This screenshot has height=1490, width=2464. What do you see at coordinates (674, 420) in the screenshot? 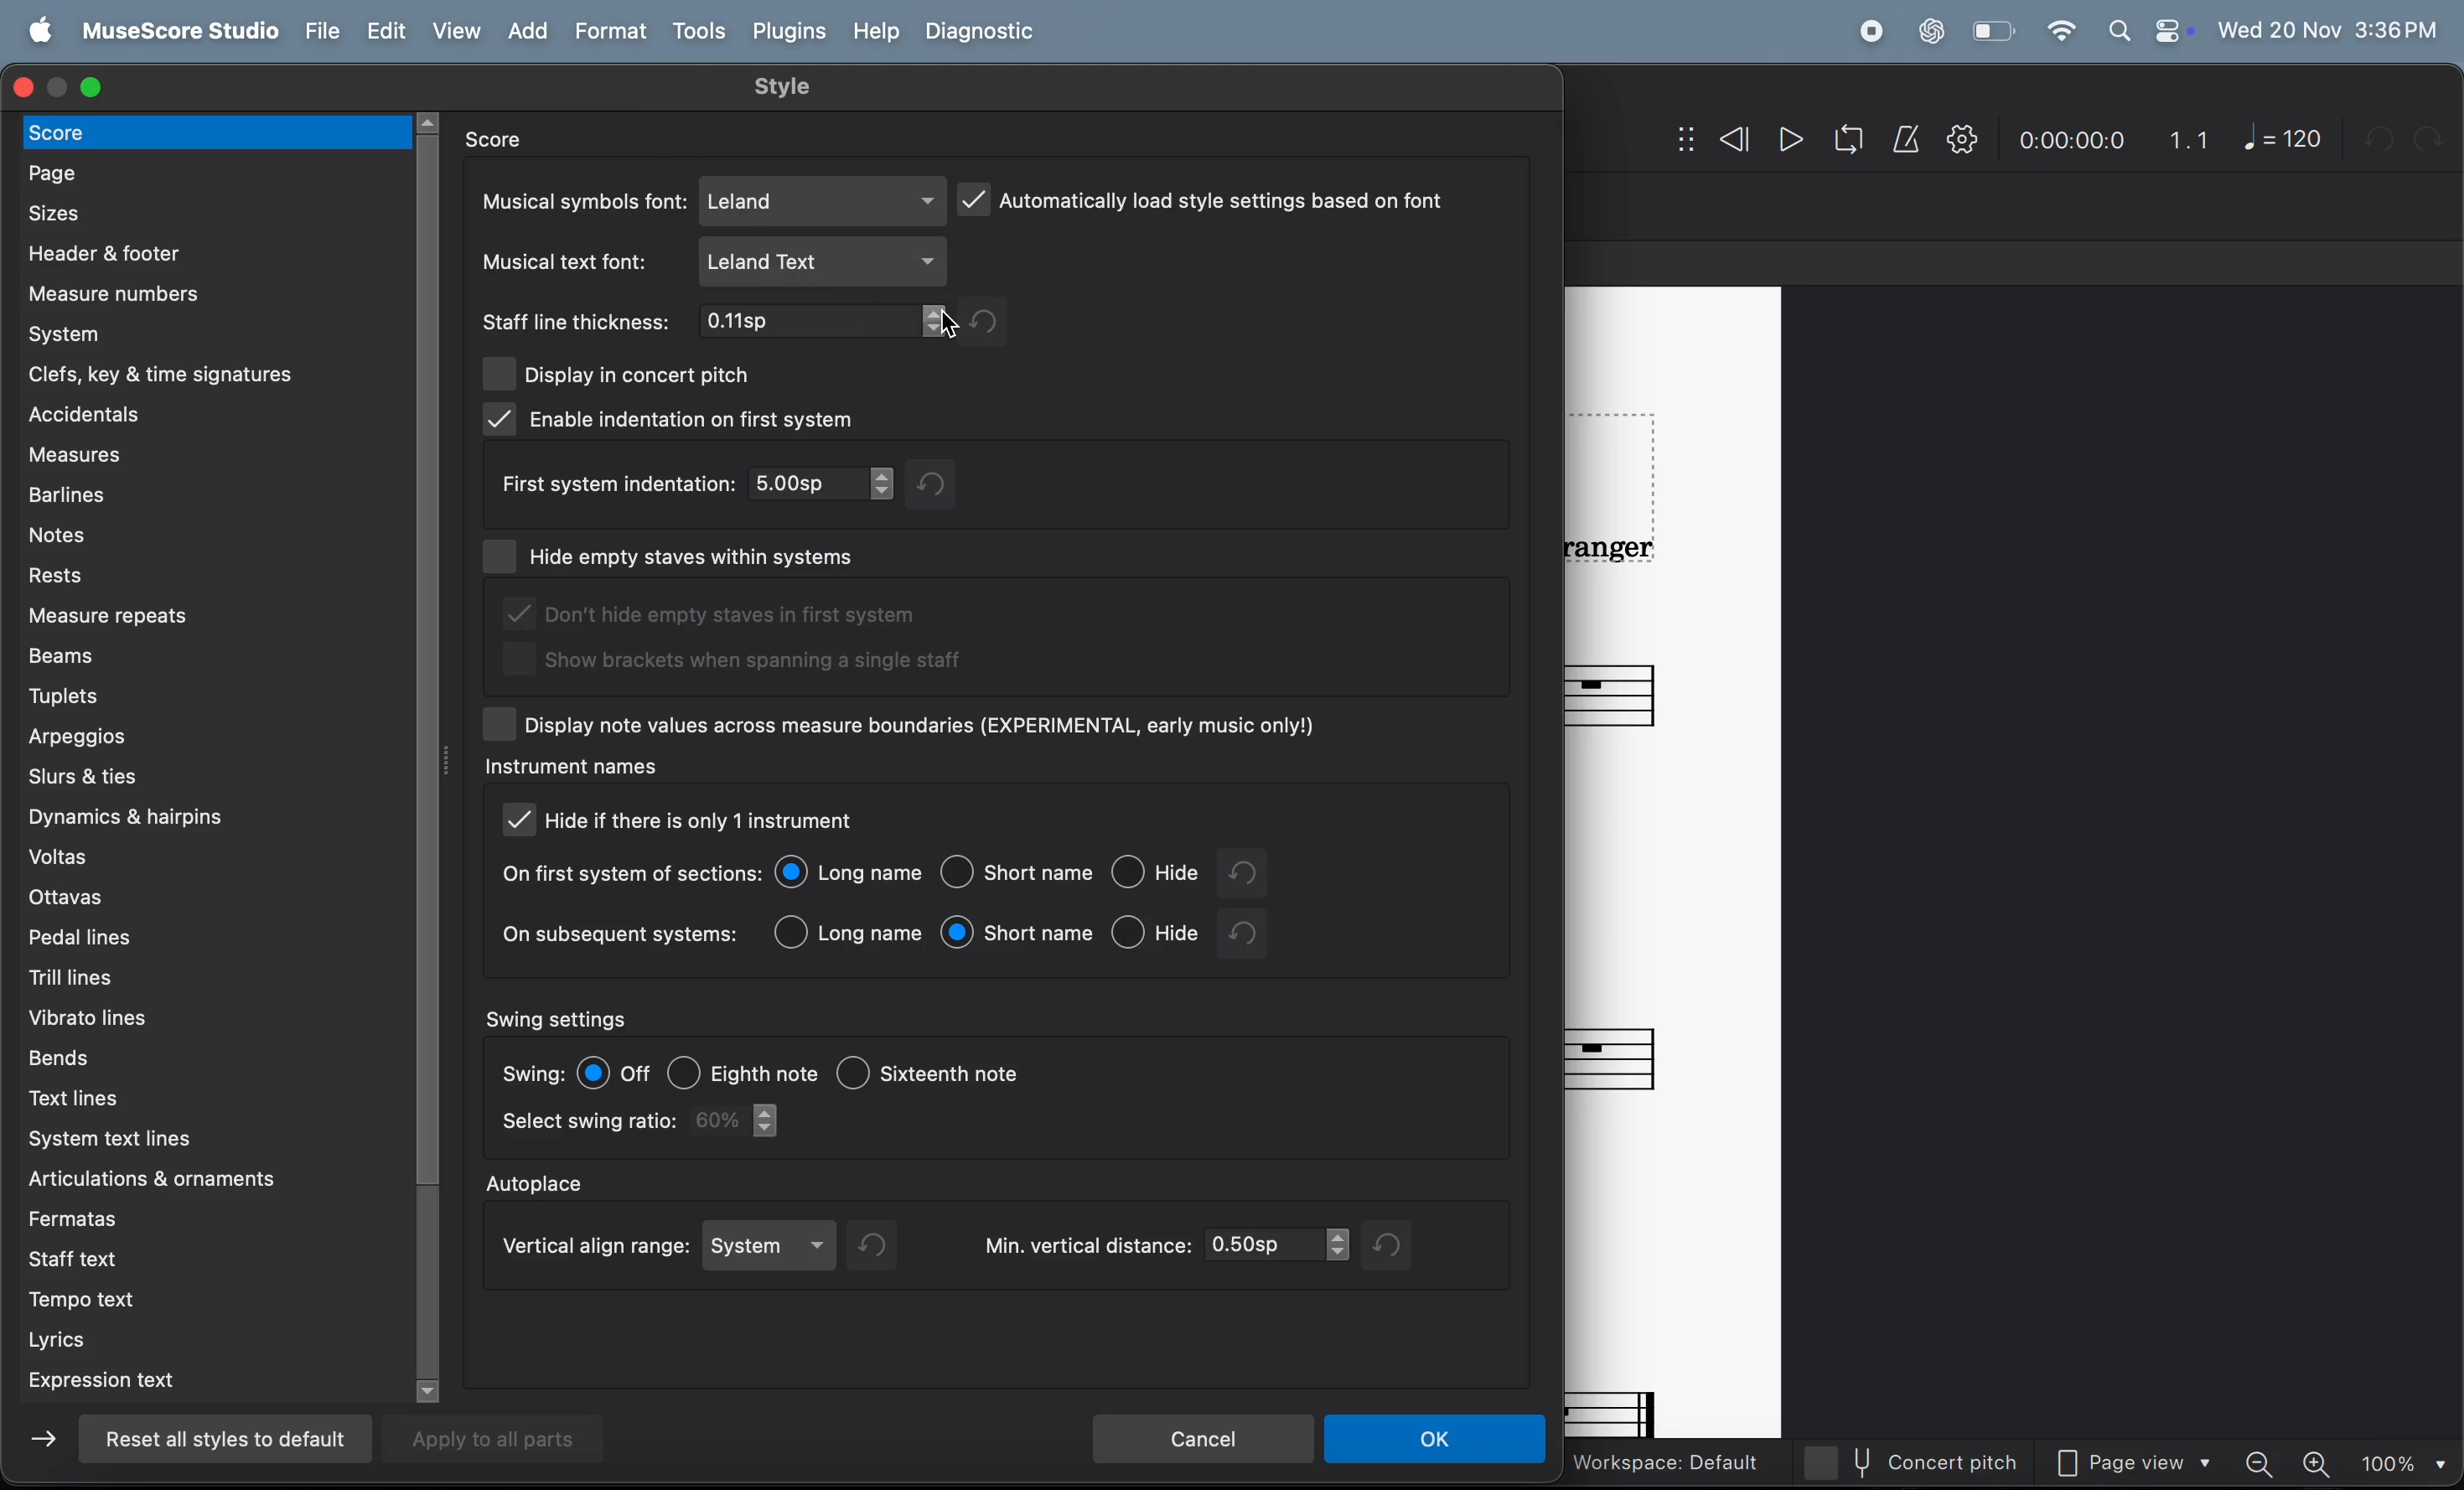
I see `enable indentation on first system` at bounding box center [674, 420].